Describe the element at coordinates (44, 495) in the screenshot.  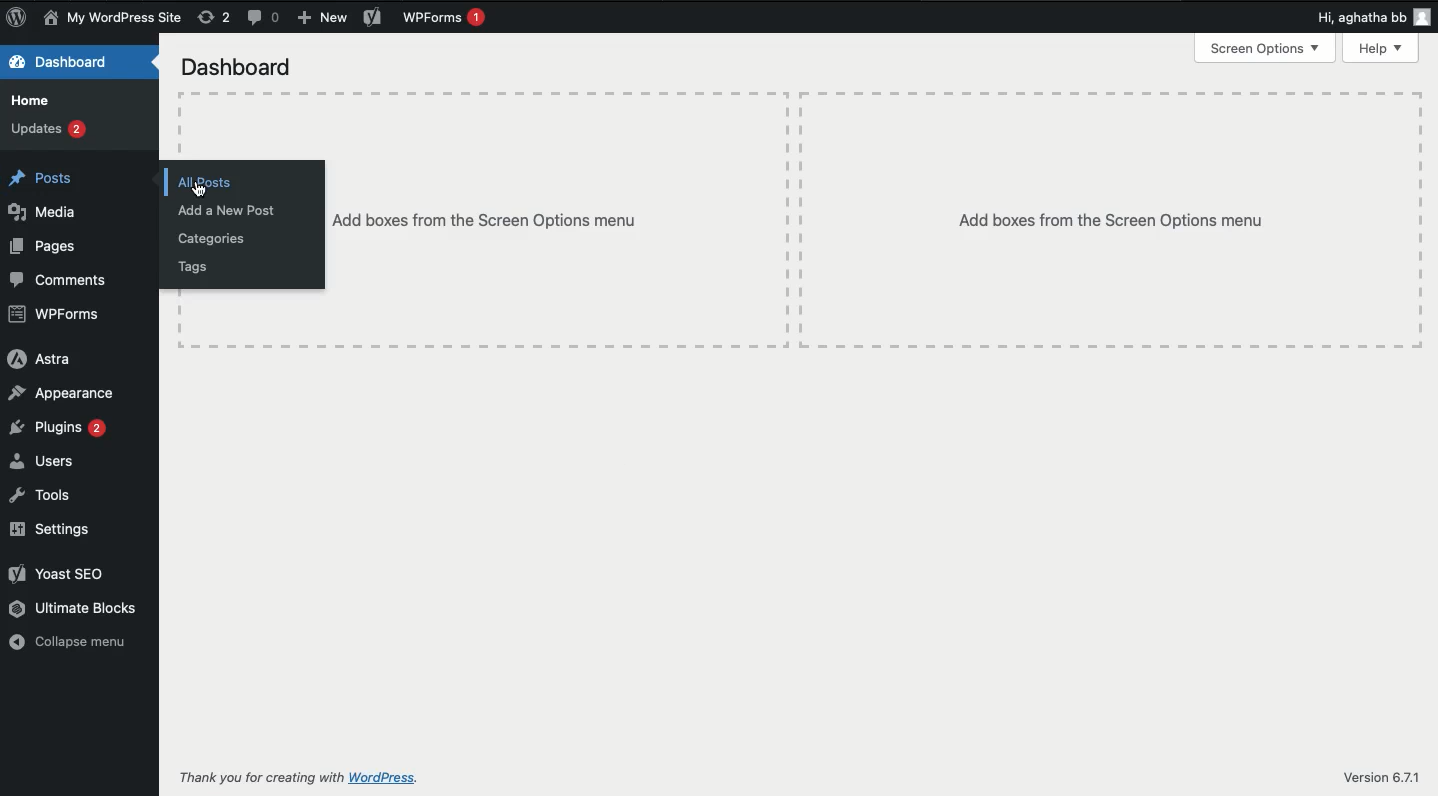
I see `Tools` at that location.